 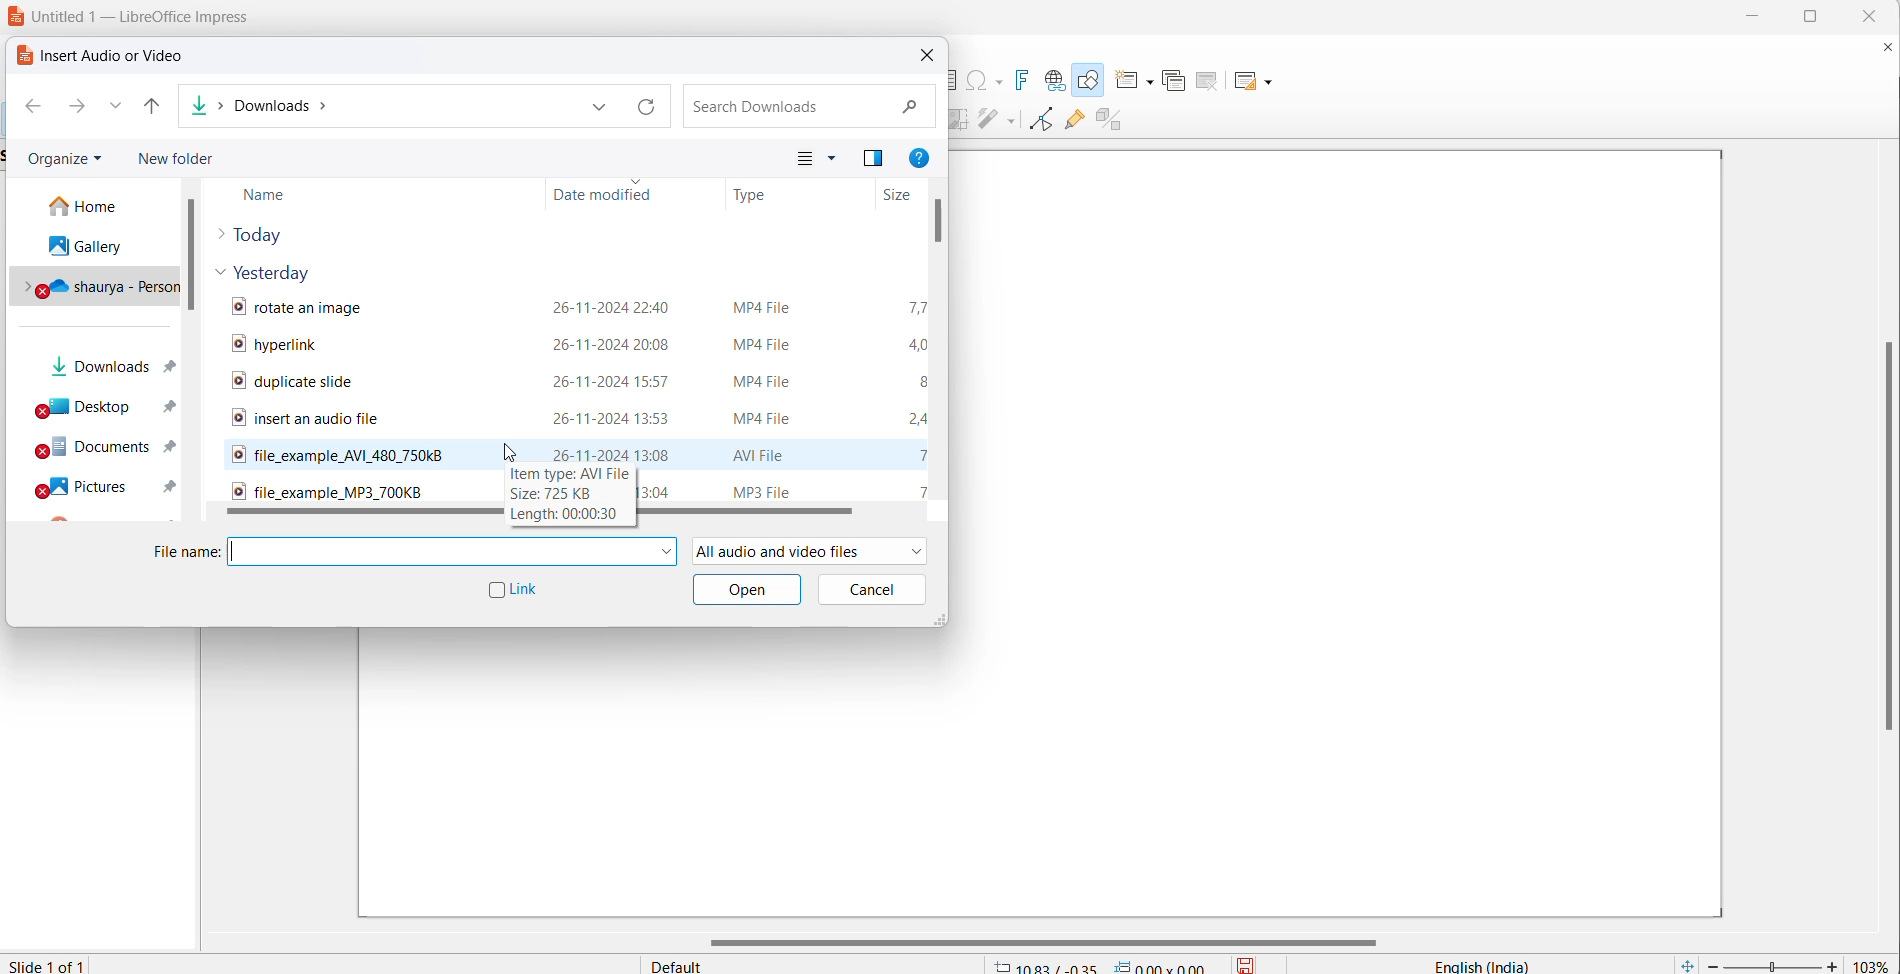 What do you see at coordinates (509, 591) in the screenshot?
I see `link checkbox` at bounding box center [509, 591].